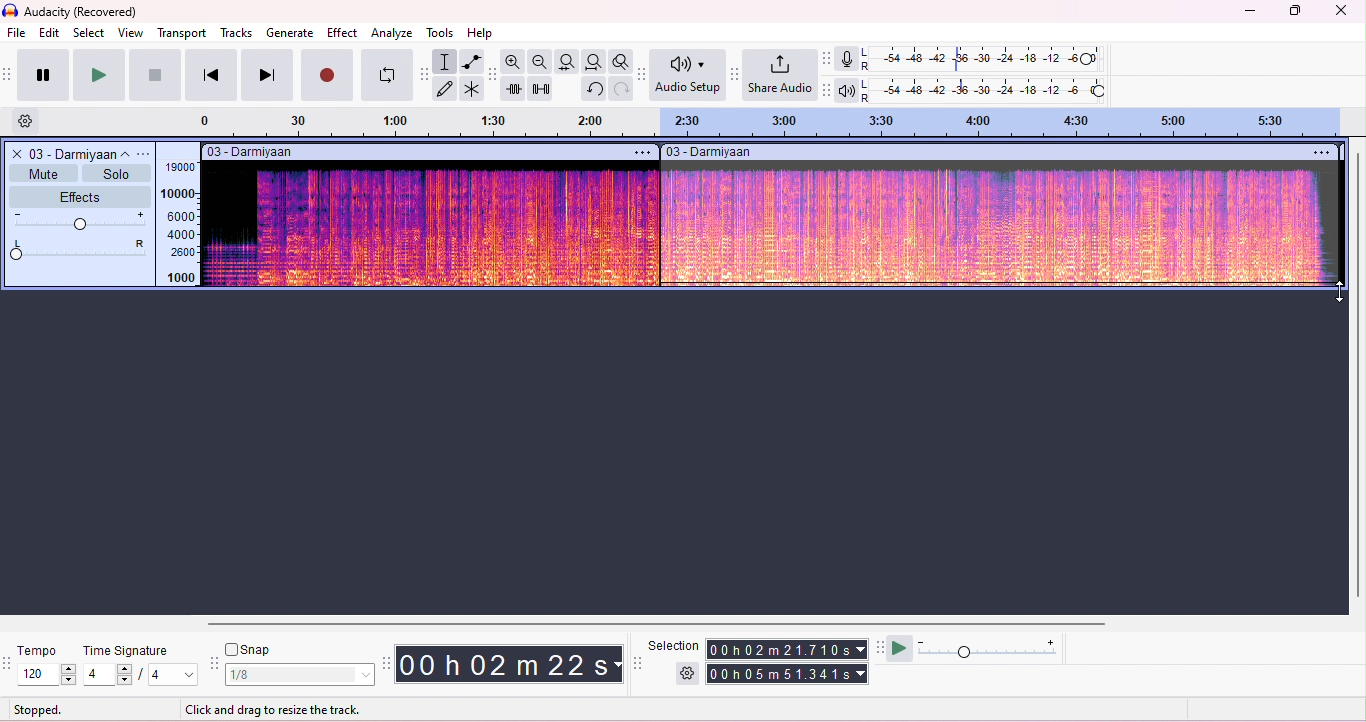 The width and height of the screenshot is (1366, 722). I want to click on tools, so click(444, 33).